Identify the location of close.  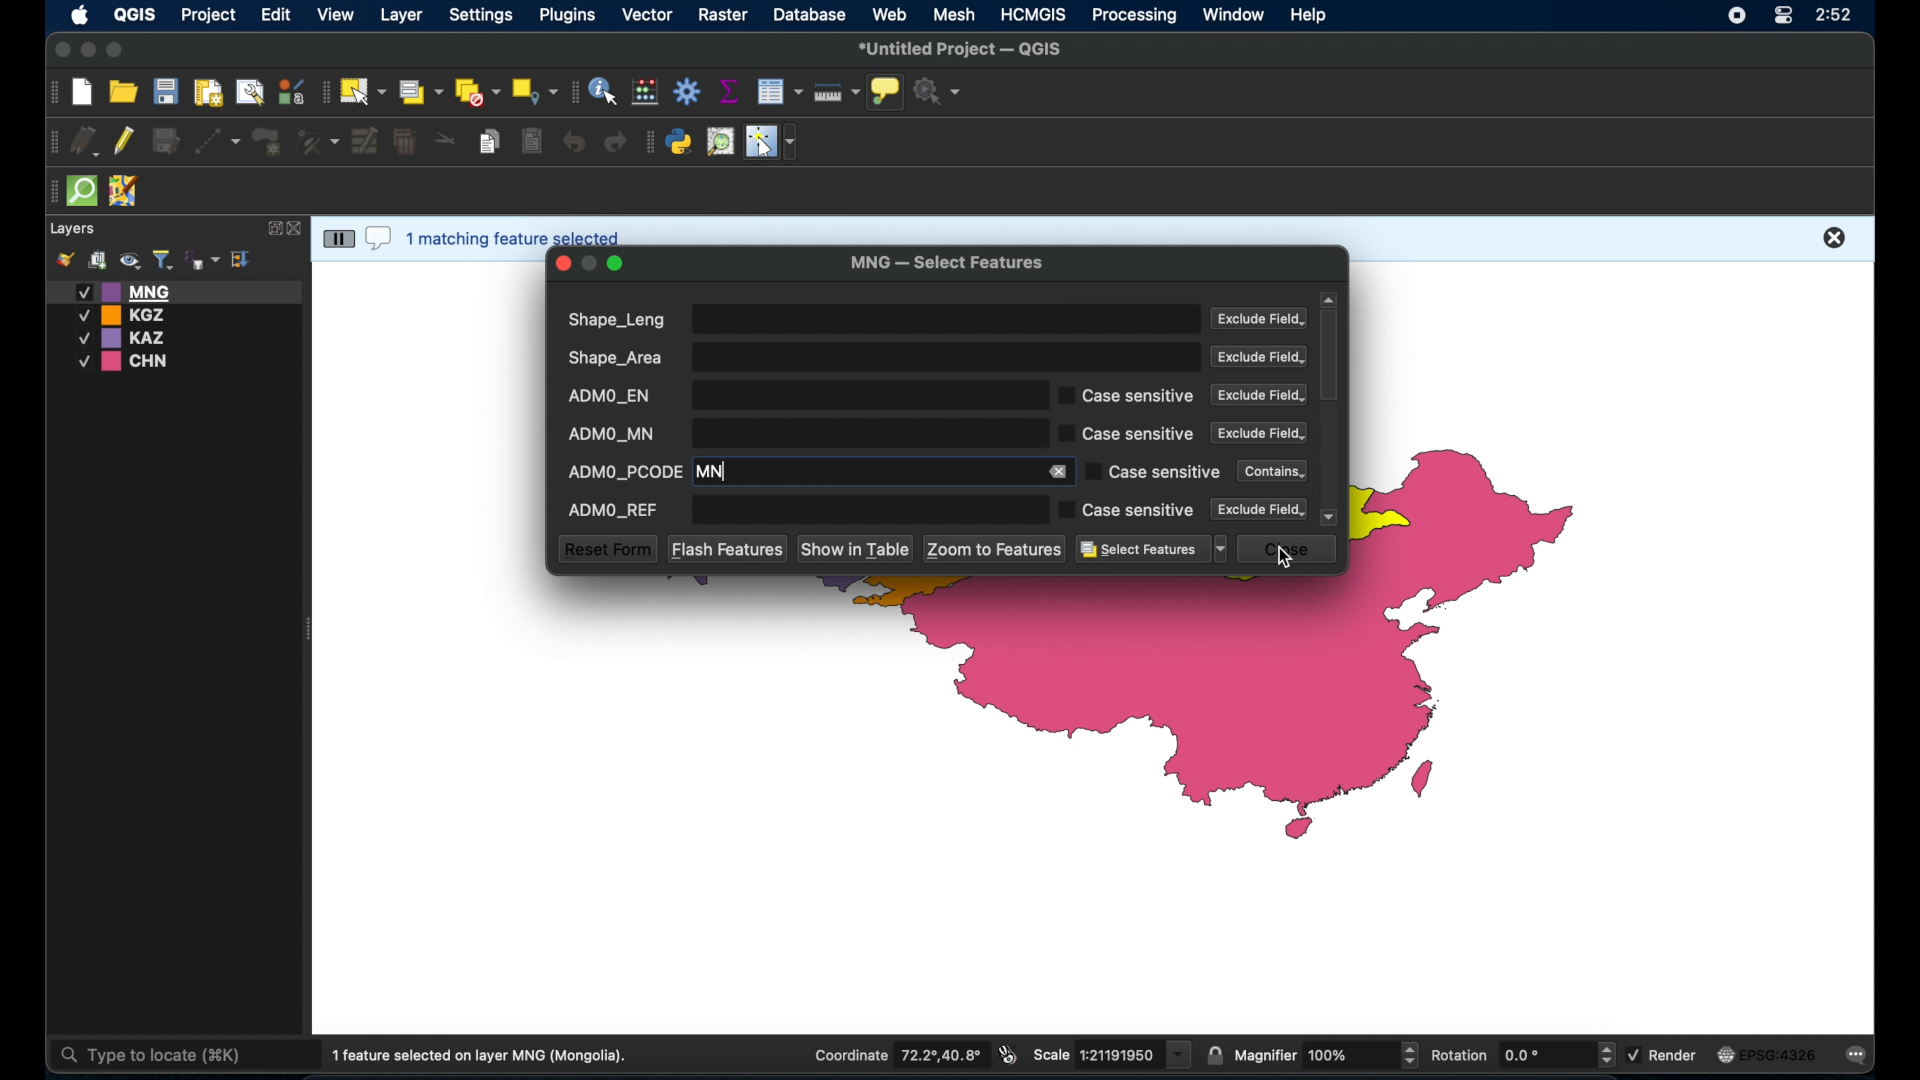
(60, 49).